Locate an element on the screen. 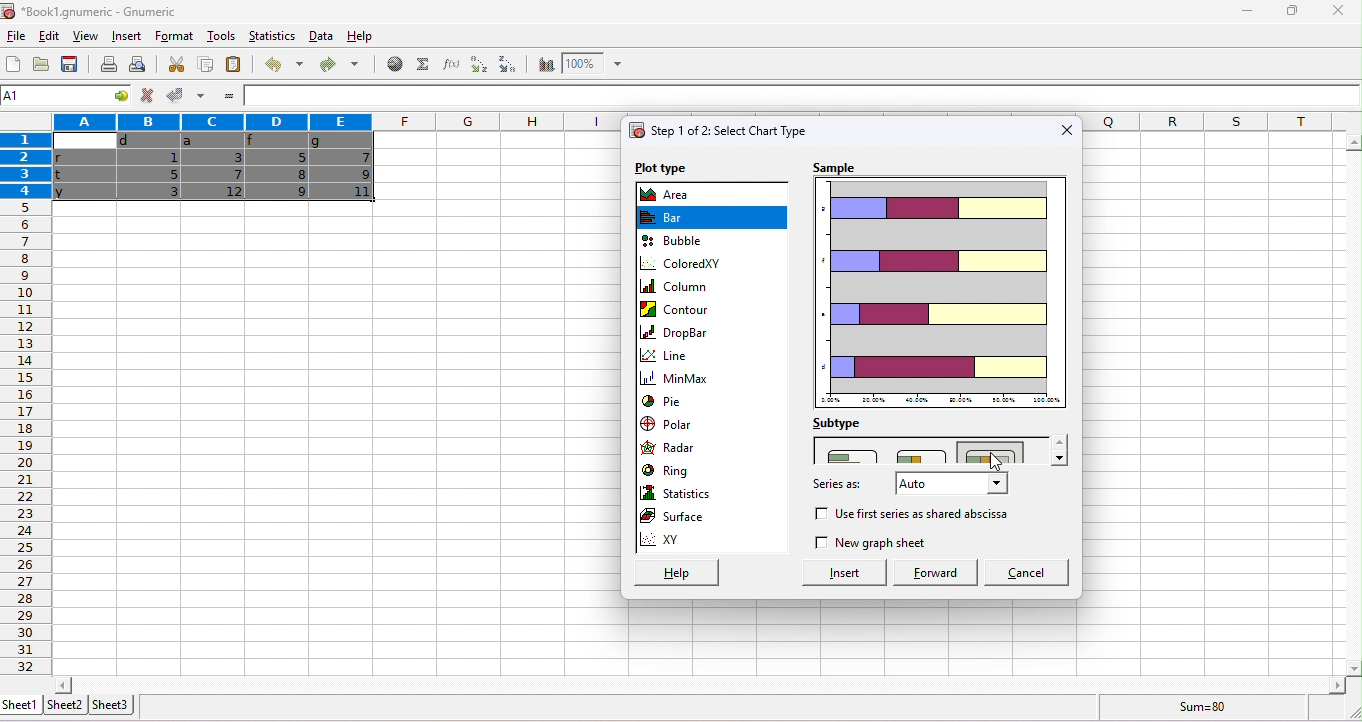  insert is located at coordinates (125, 36).